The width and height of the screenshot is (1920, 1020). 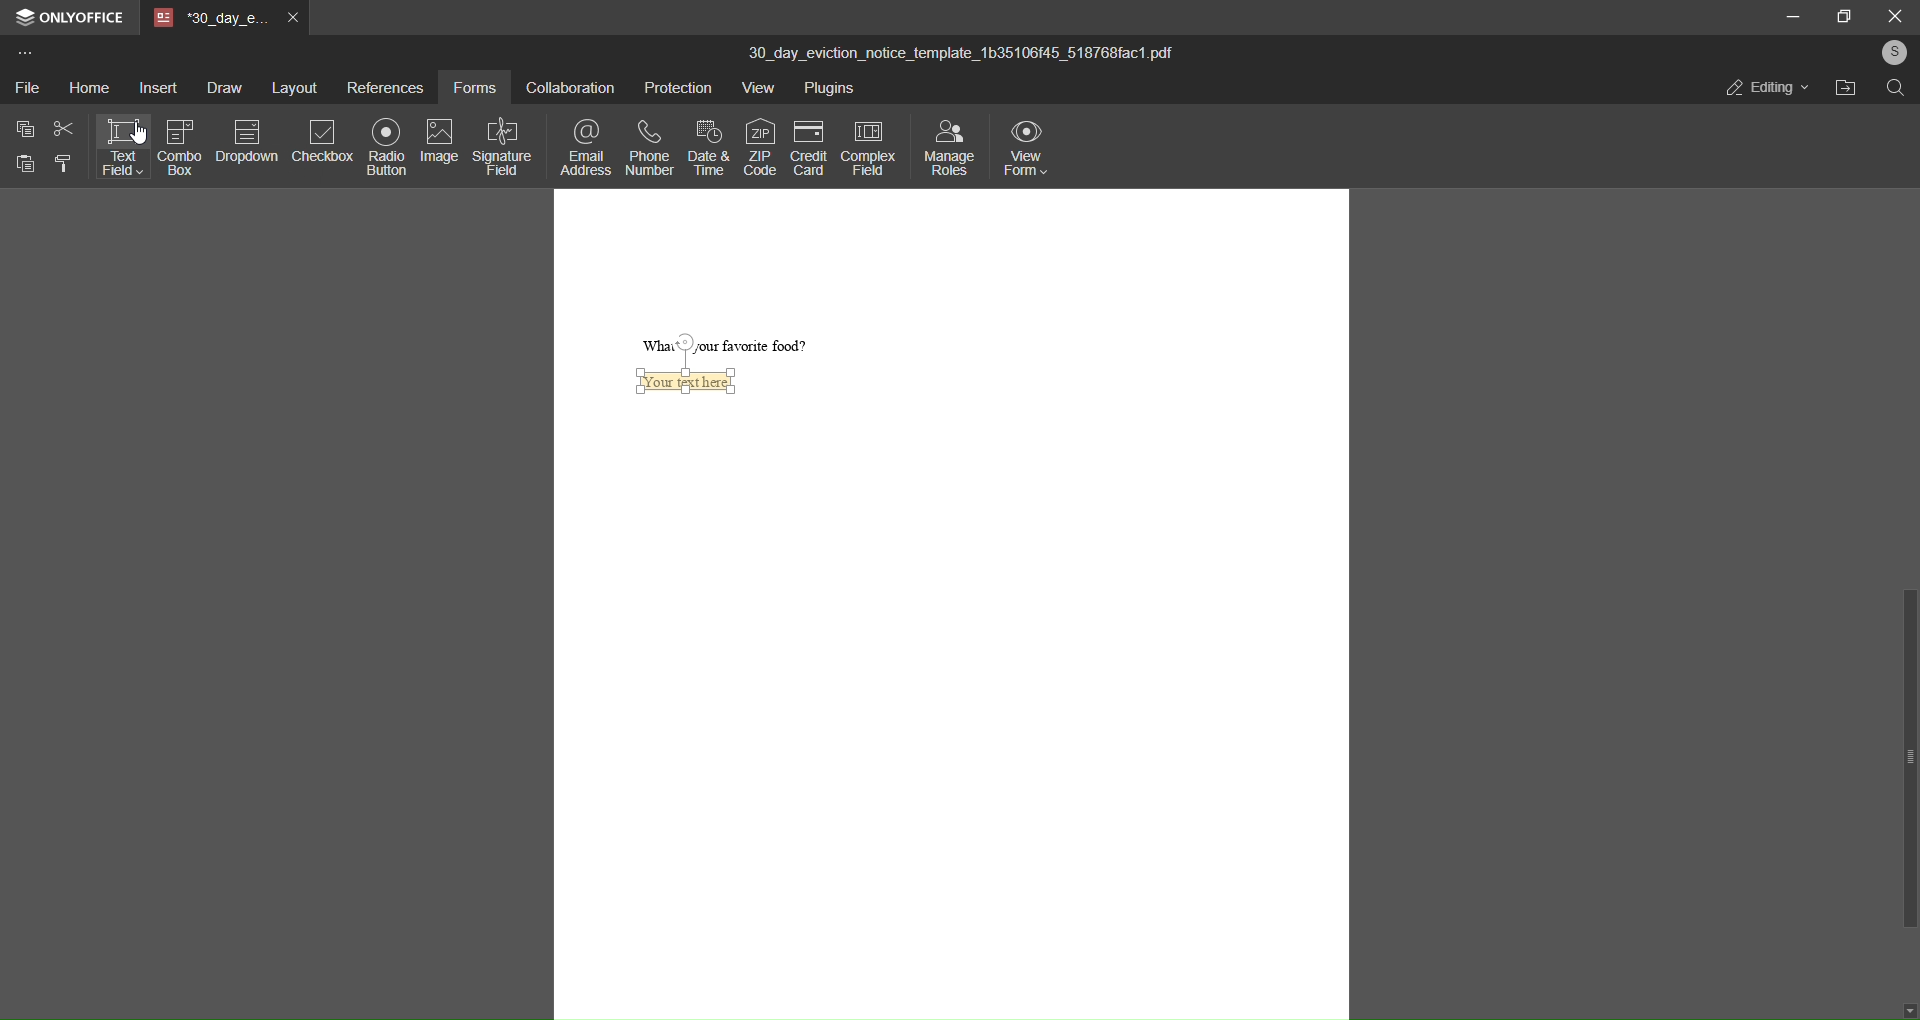 What do you see at coordinates (88, 89) in the screenshot?
I see `home` at bounding box center [88, 89].